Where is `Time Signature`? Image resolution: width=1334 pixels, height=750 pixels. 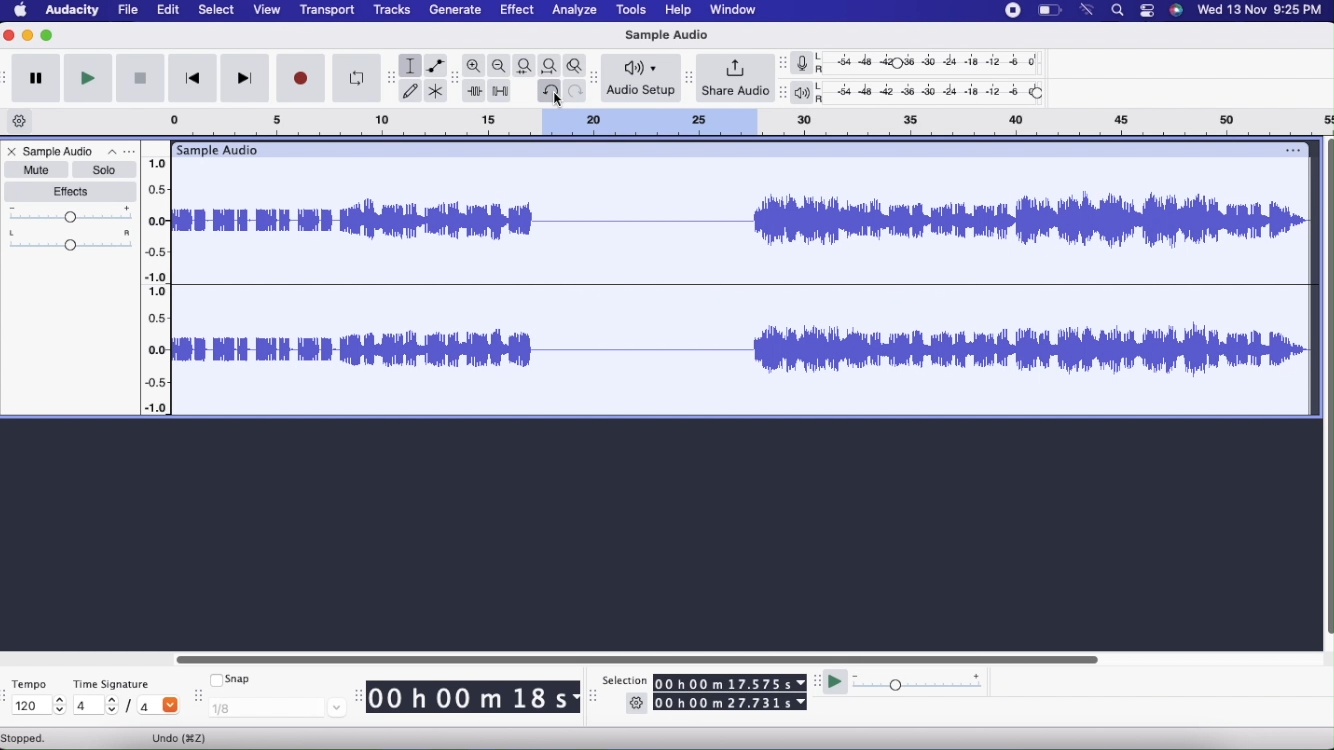
Time Signature is located at coordinates (111, 685).